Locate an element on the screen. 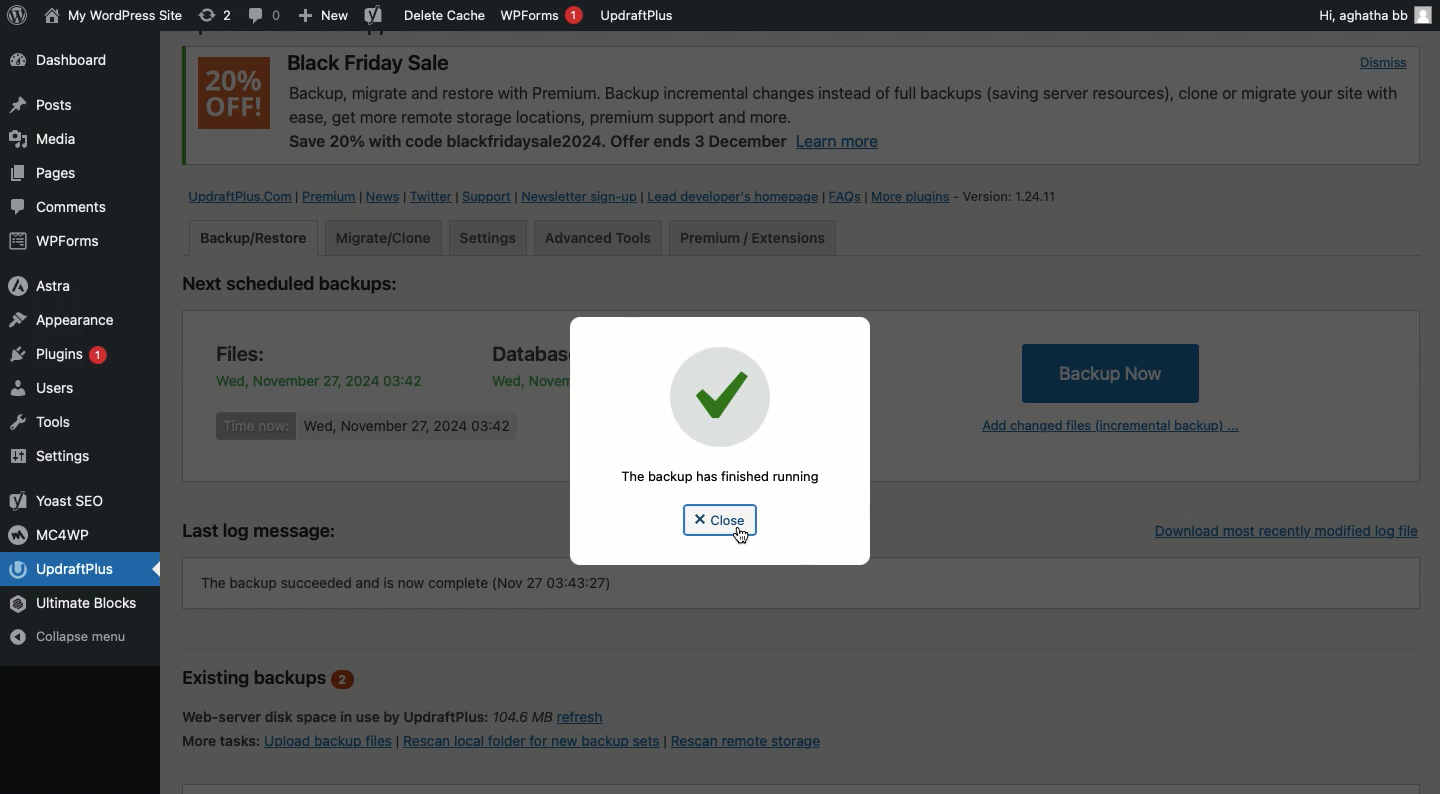  WordPress Site is located at coordinates (111, 16).